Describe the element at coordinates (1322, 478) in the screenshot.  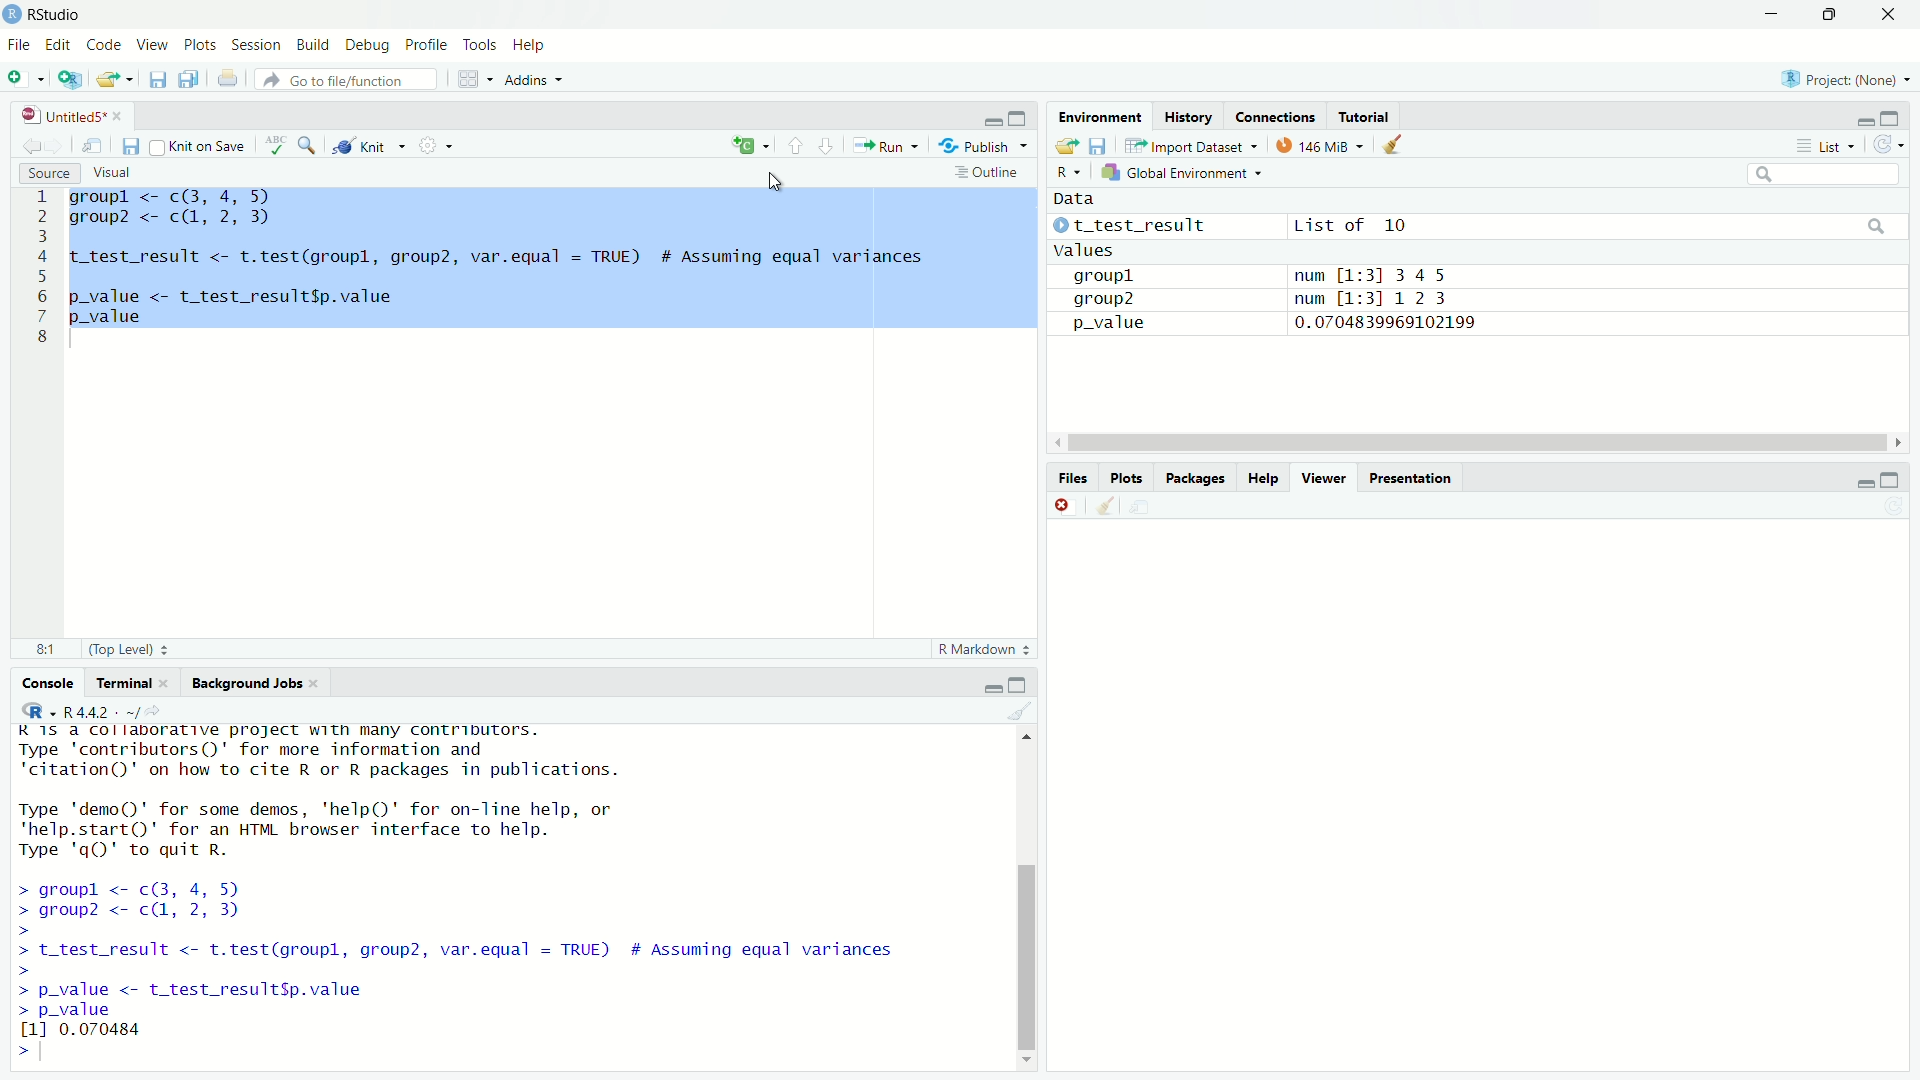
I see `Viewer` at that location.